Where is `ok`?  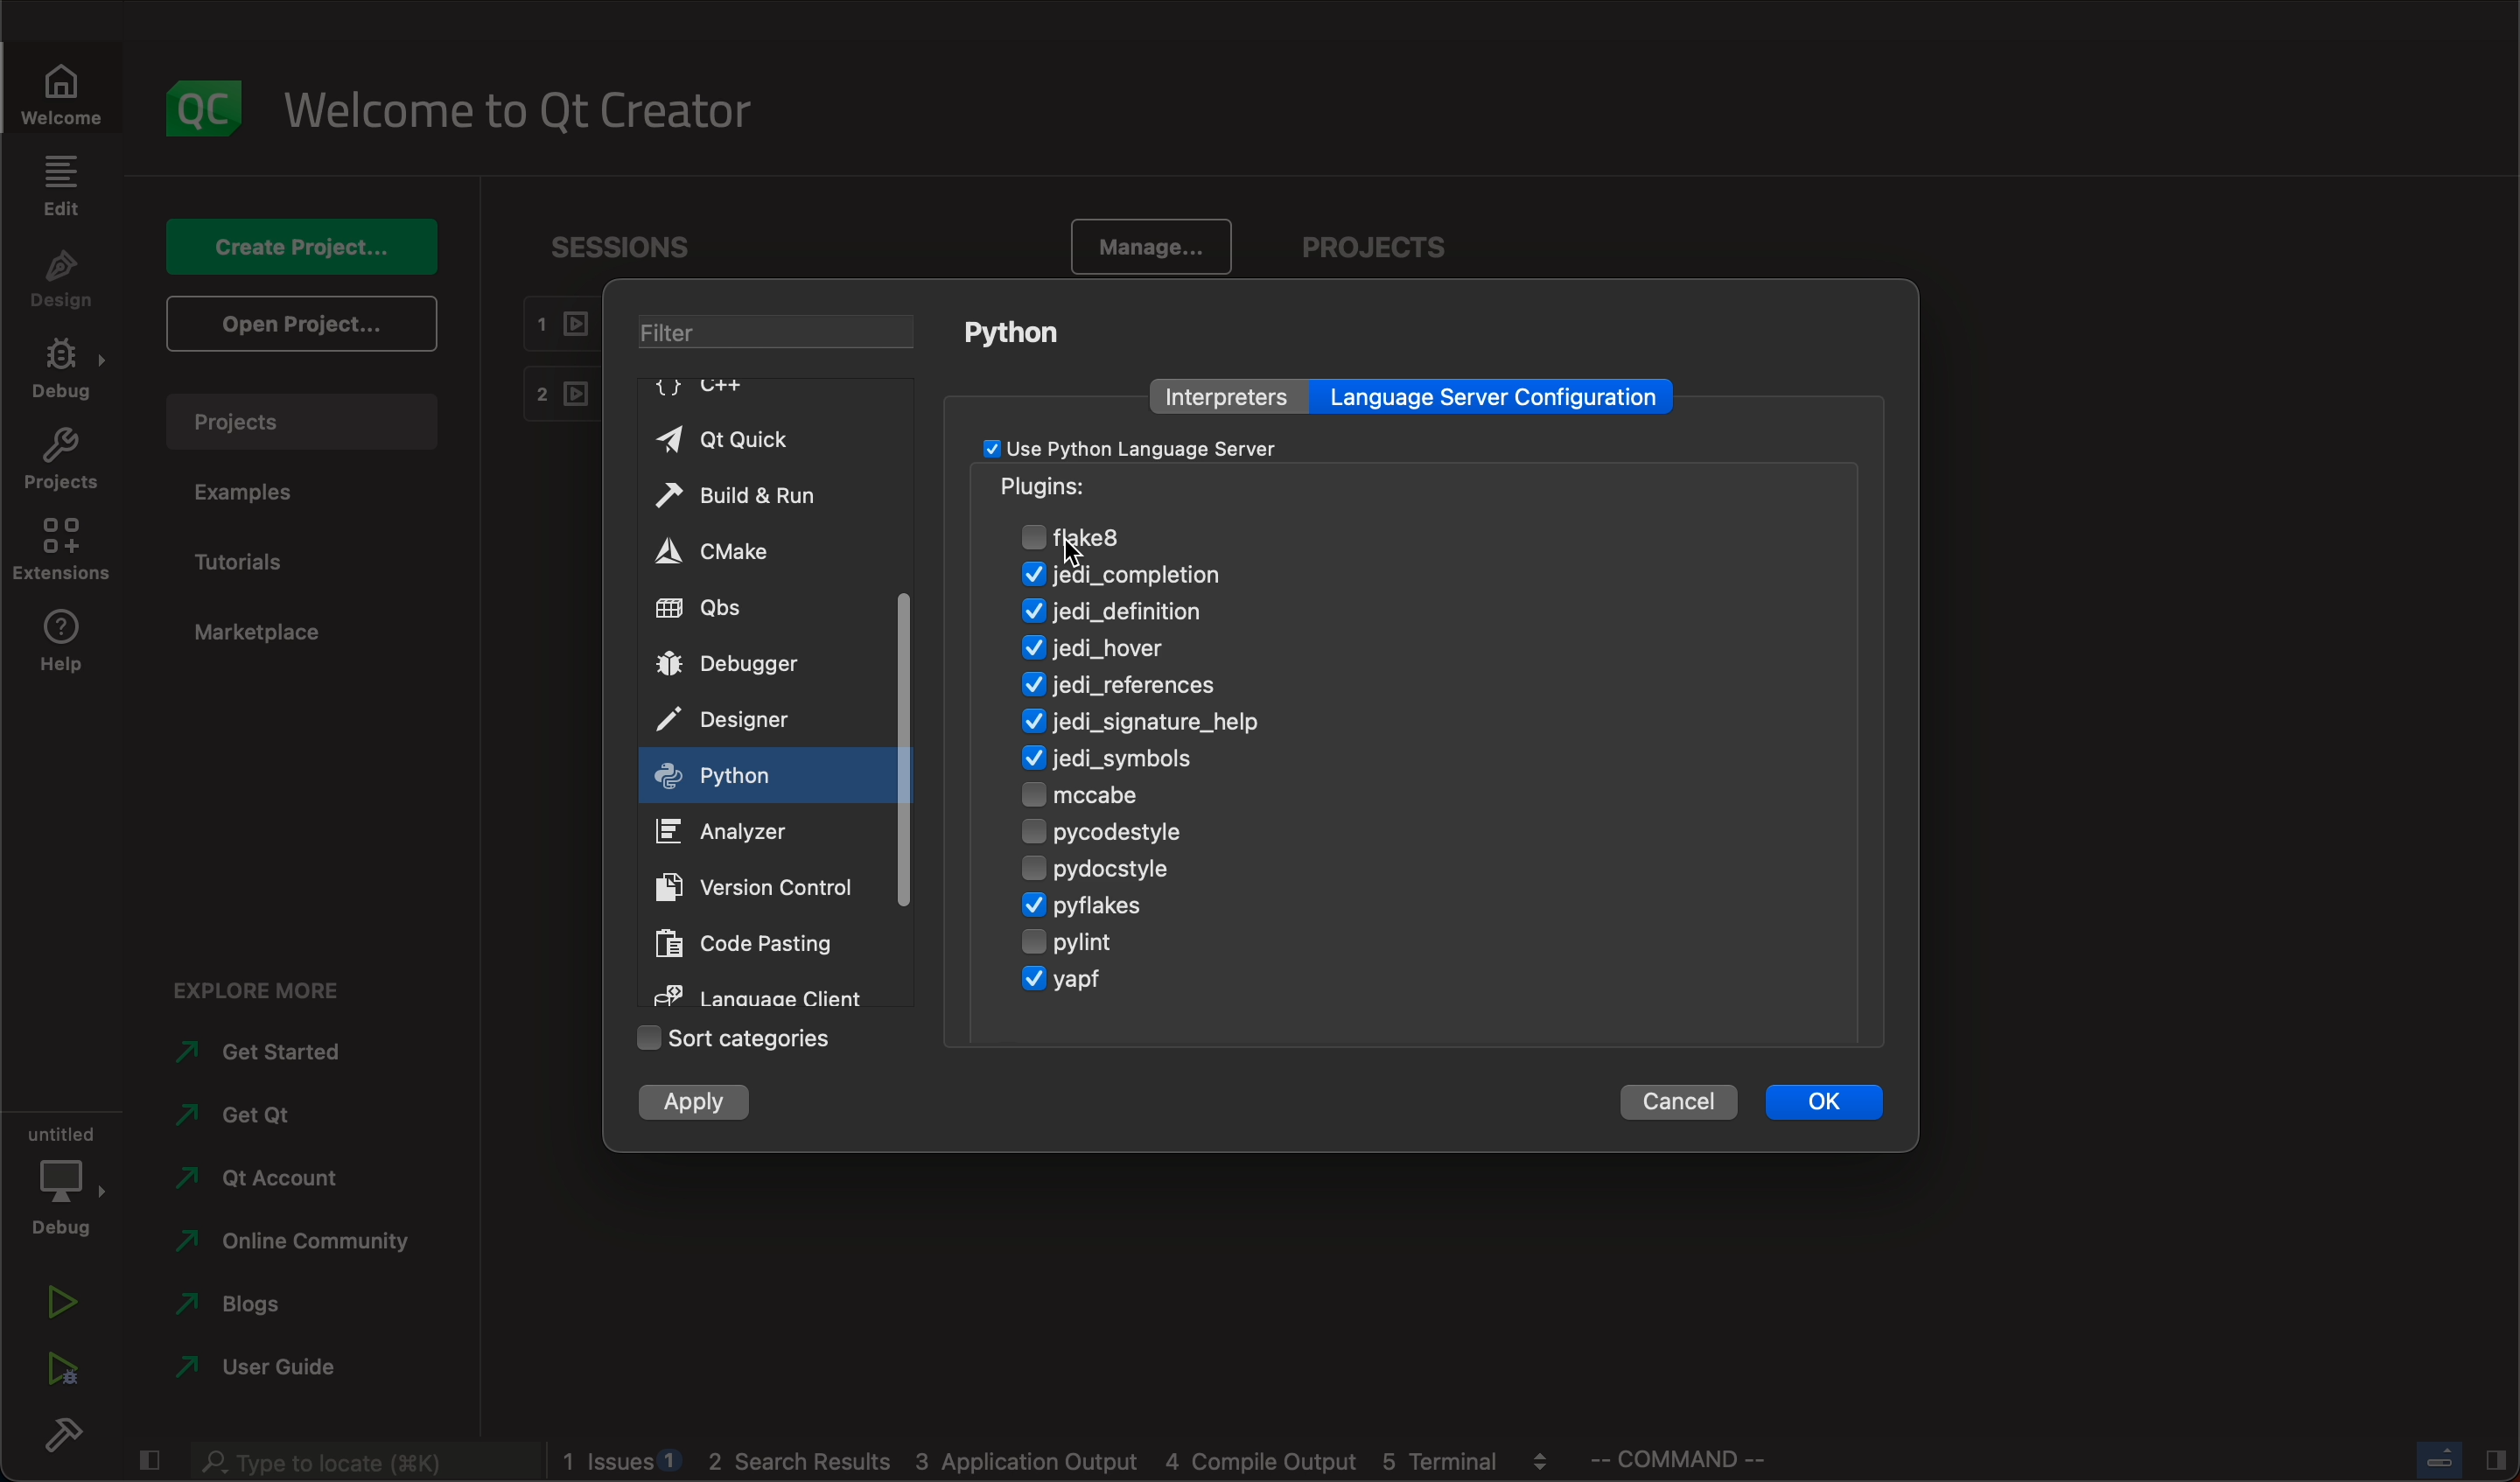 ok is located at coordinates (1828, 1097).